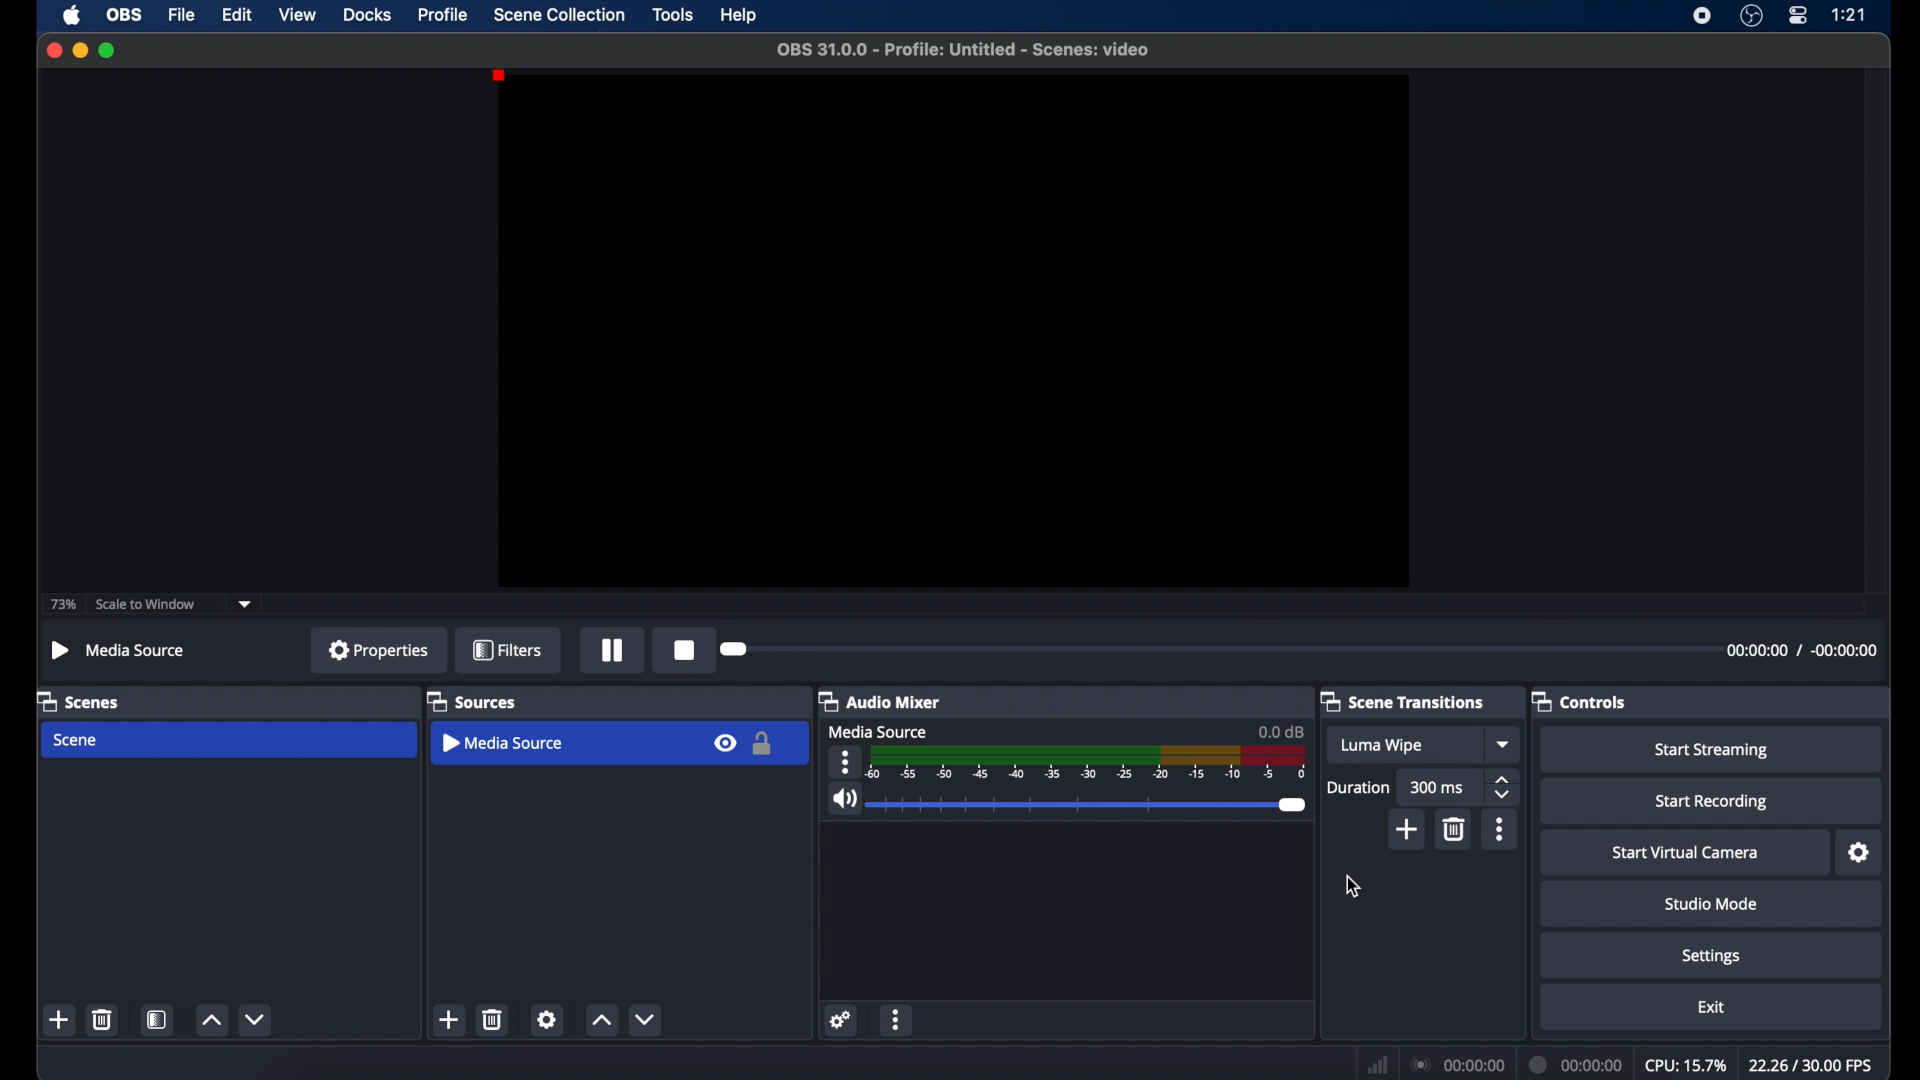 This screenshot has width=1920, height=1080. Describe the element at coordinates (1355, 886) in the screenshot. I see `cursor` at that location.